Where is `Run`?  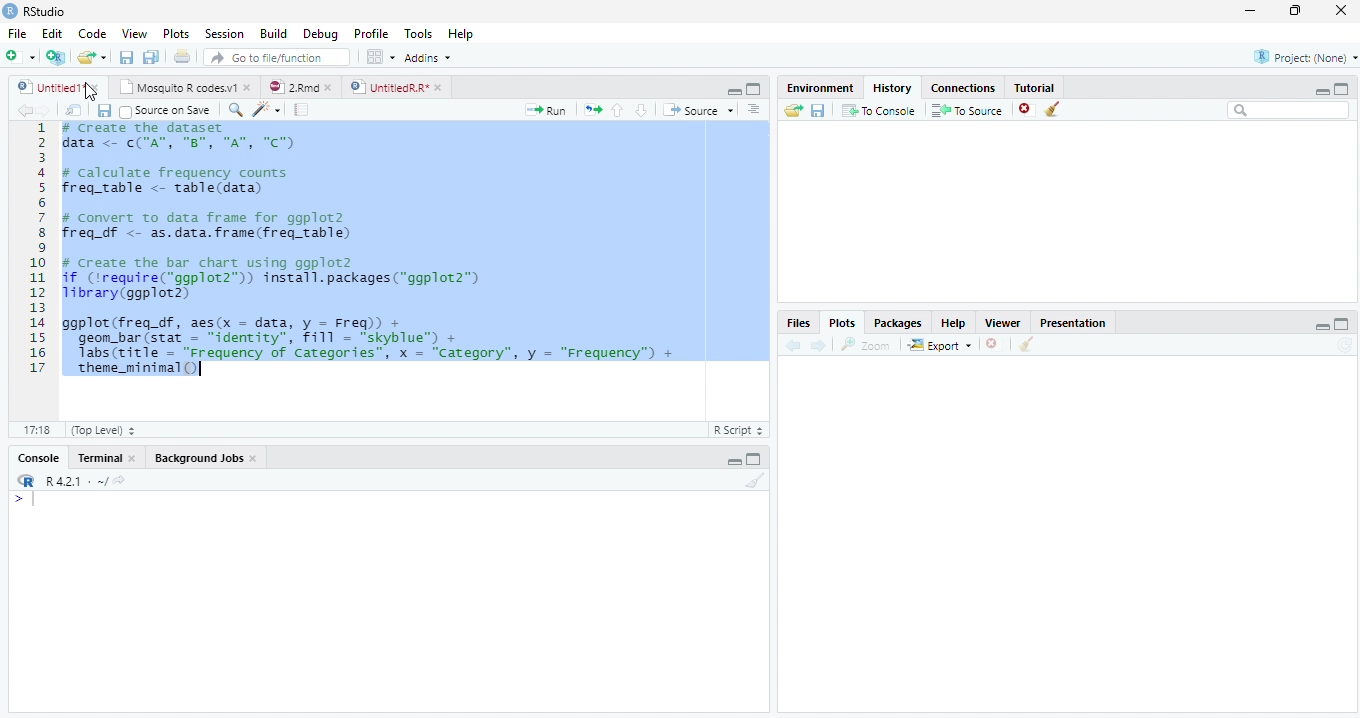
Run is located at coordinates (549, 110).